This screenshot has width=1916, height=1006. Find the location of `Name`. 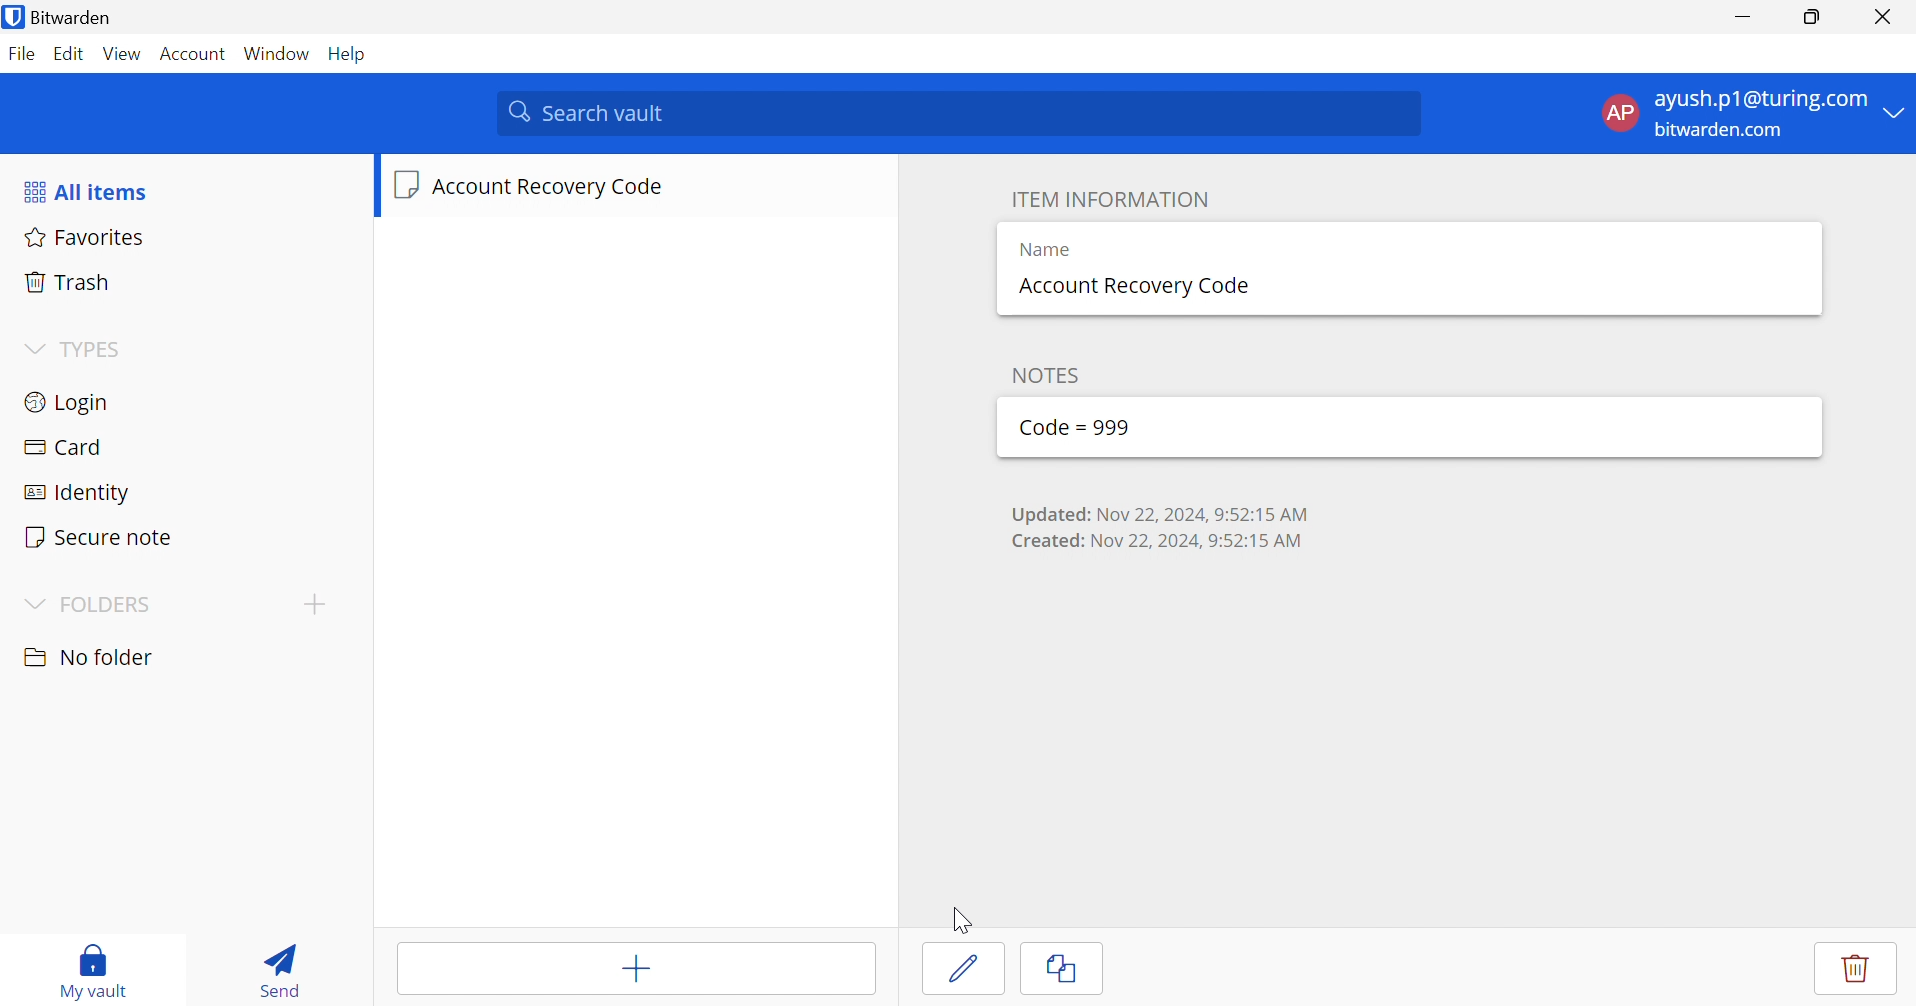

Name is located at coordinates (1048, 249).